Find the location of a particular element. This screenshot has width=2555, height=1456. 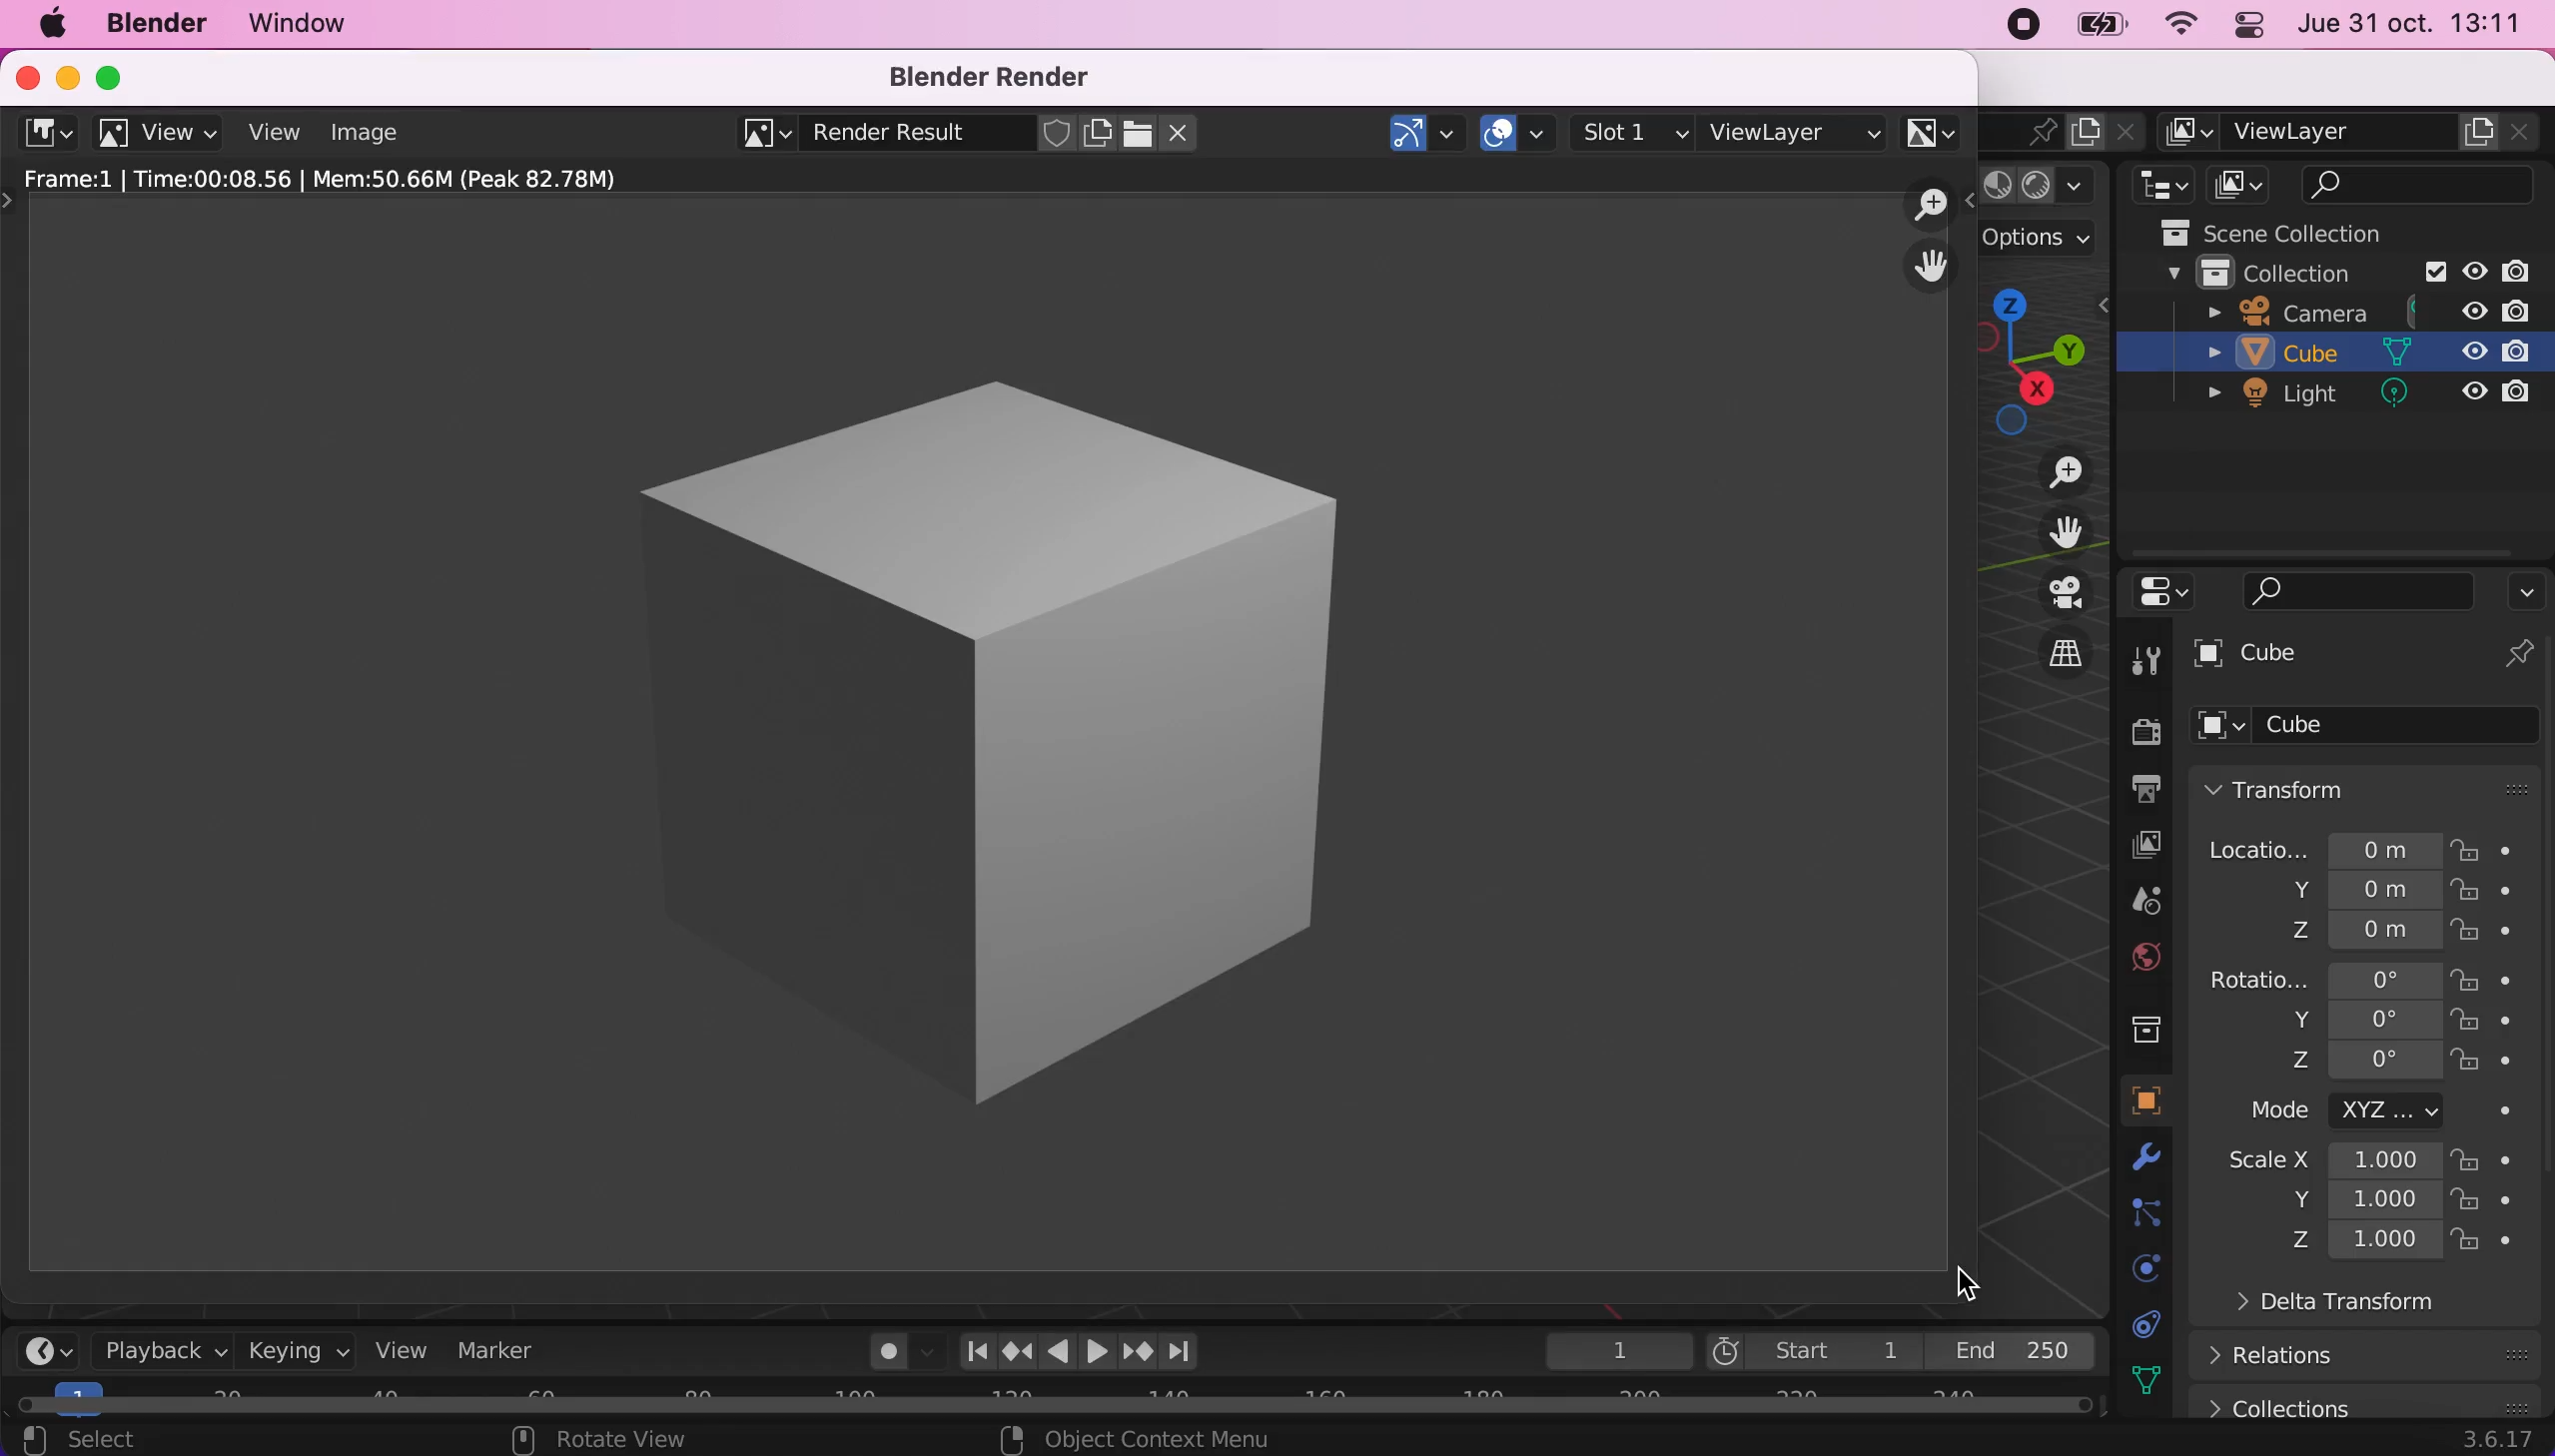

options is located at coordinates (2041, 242).